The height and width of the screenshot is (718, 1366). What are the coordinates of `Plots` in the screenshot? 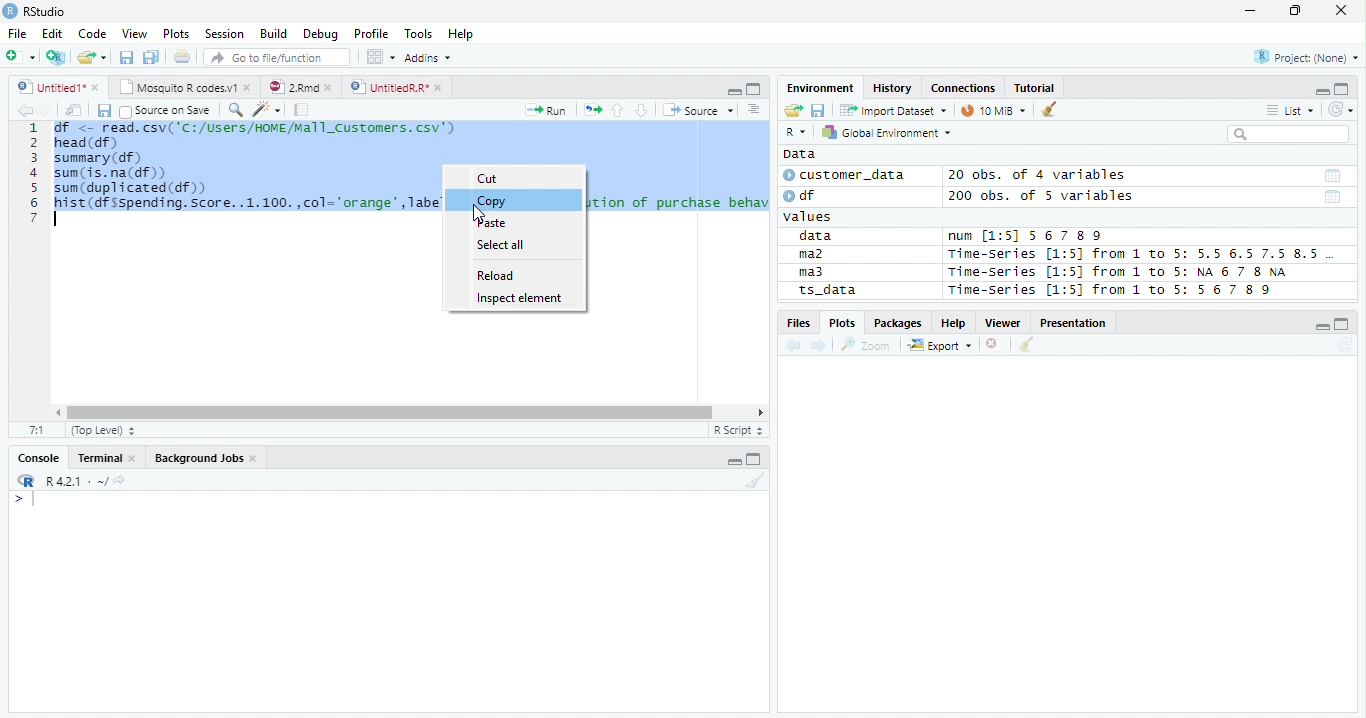 It's located at (176, 34).